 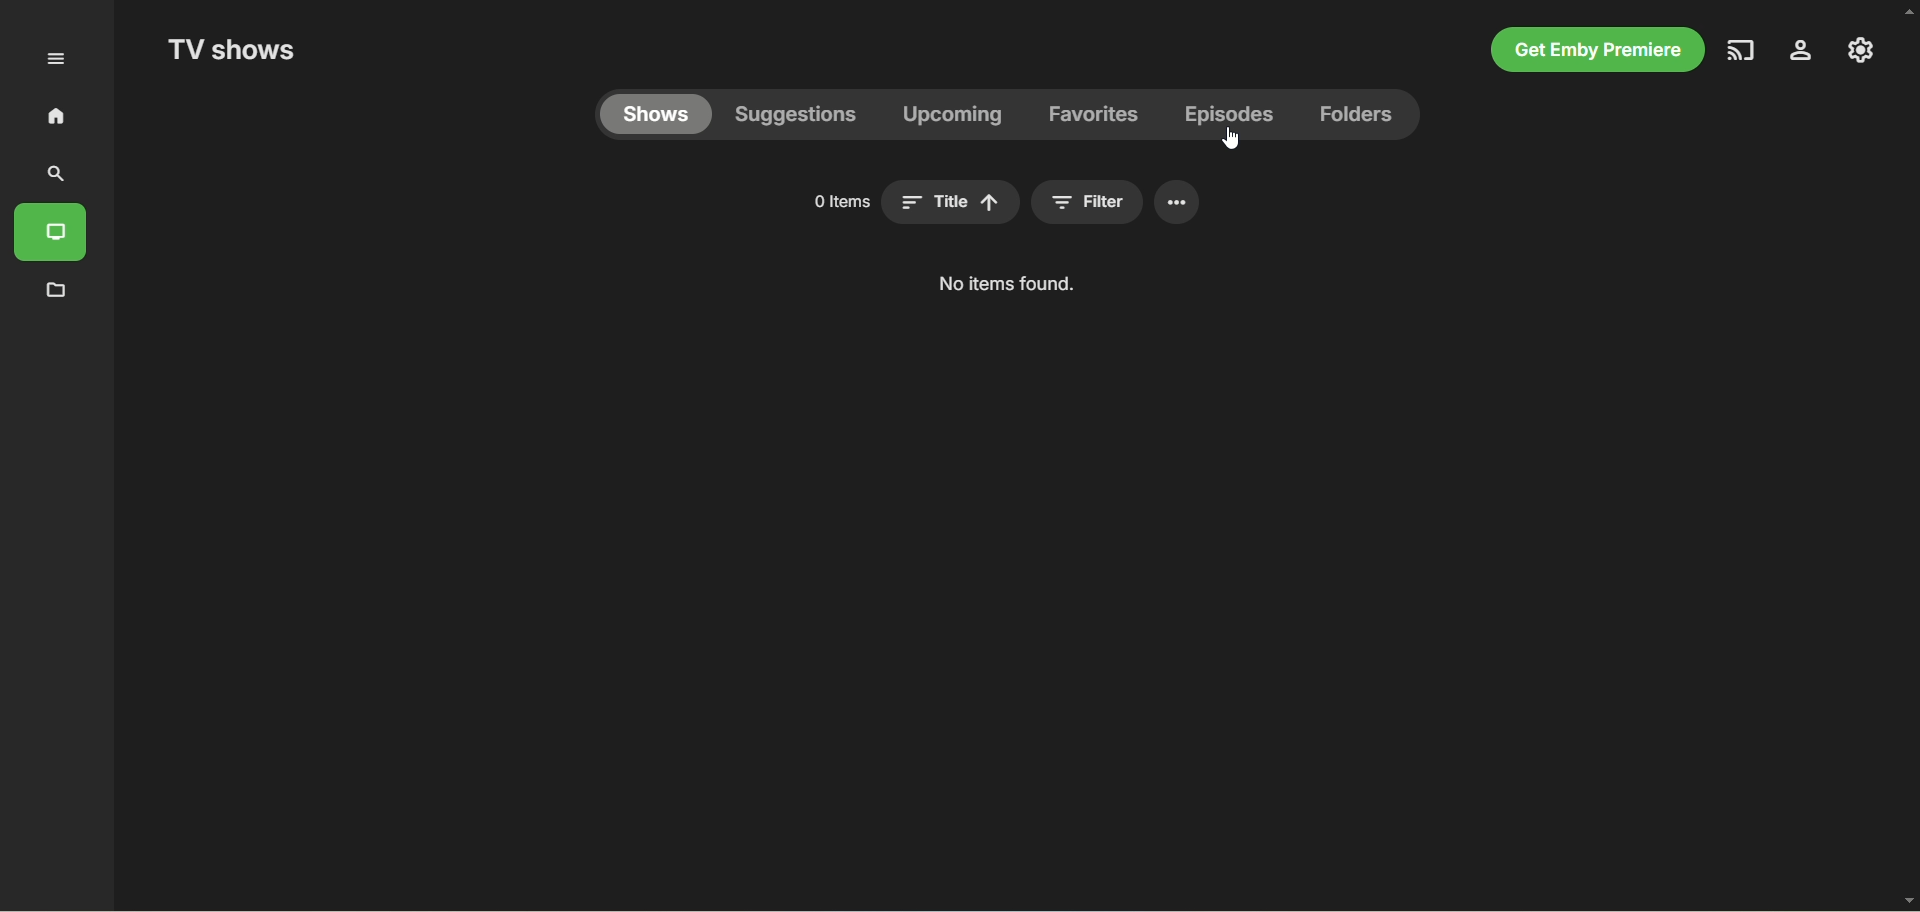 I want to click on Expand, so click(x=55, y=59).